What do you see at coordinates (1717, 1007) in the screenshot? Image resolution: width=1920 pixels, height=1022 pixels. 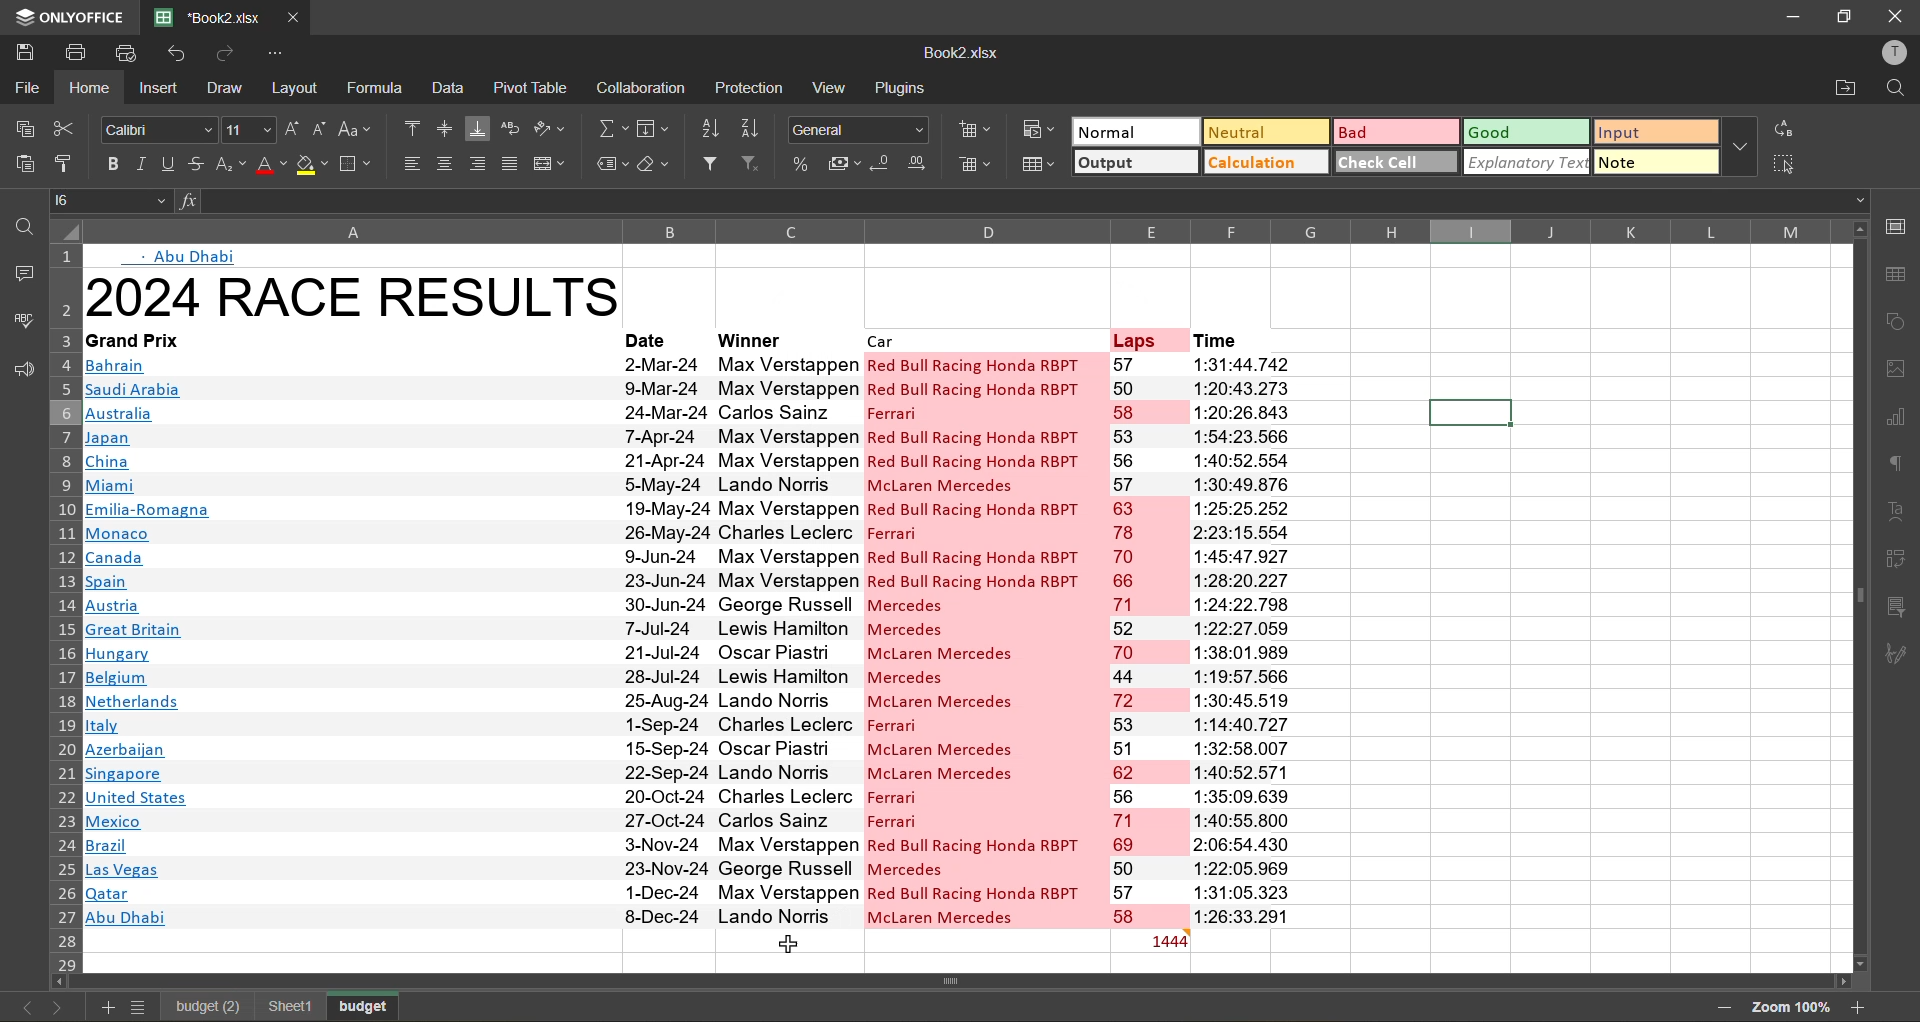 I see `zoom out` at bounding box center [1717, 1007].